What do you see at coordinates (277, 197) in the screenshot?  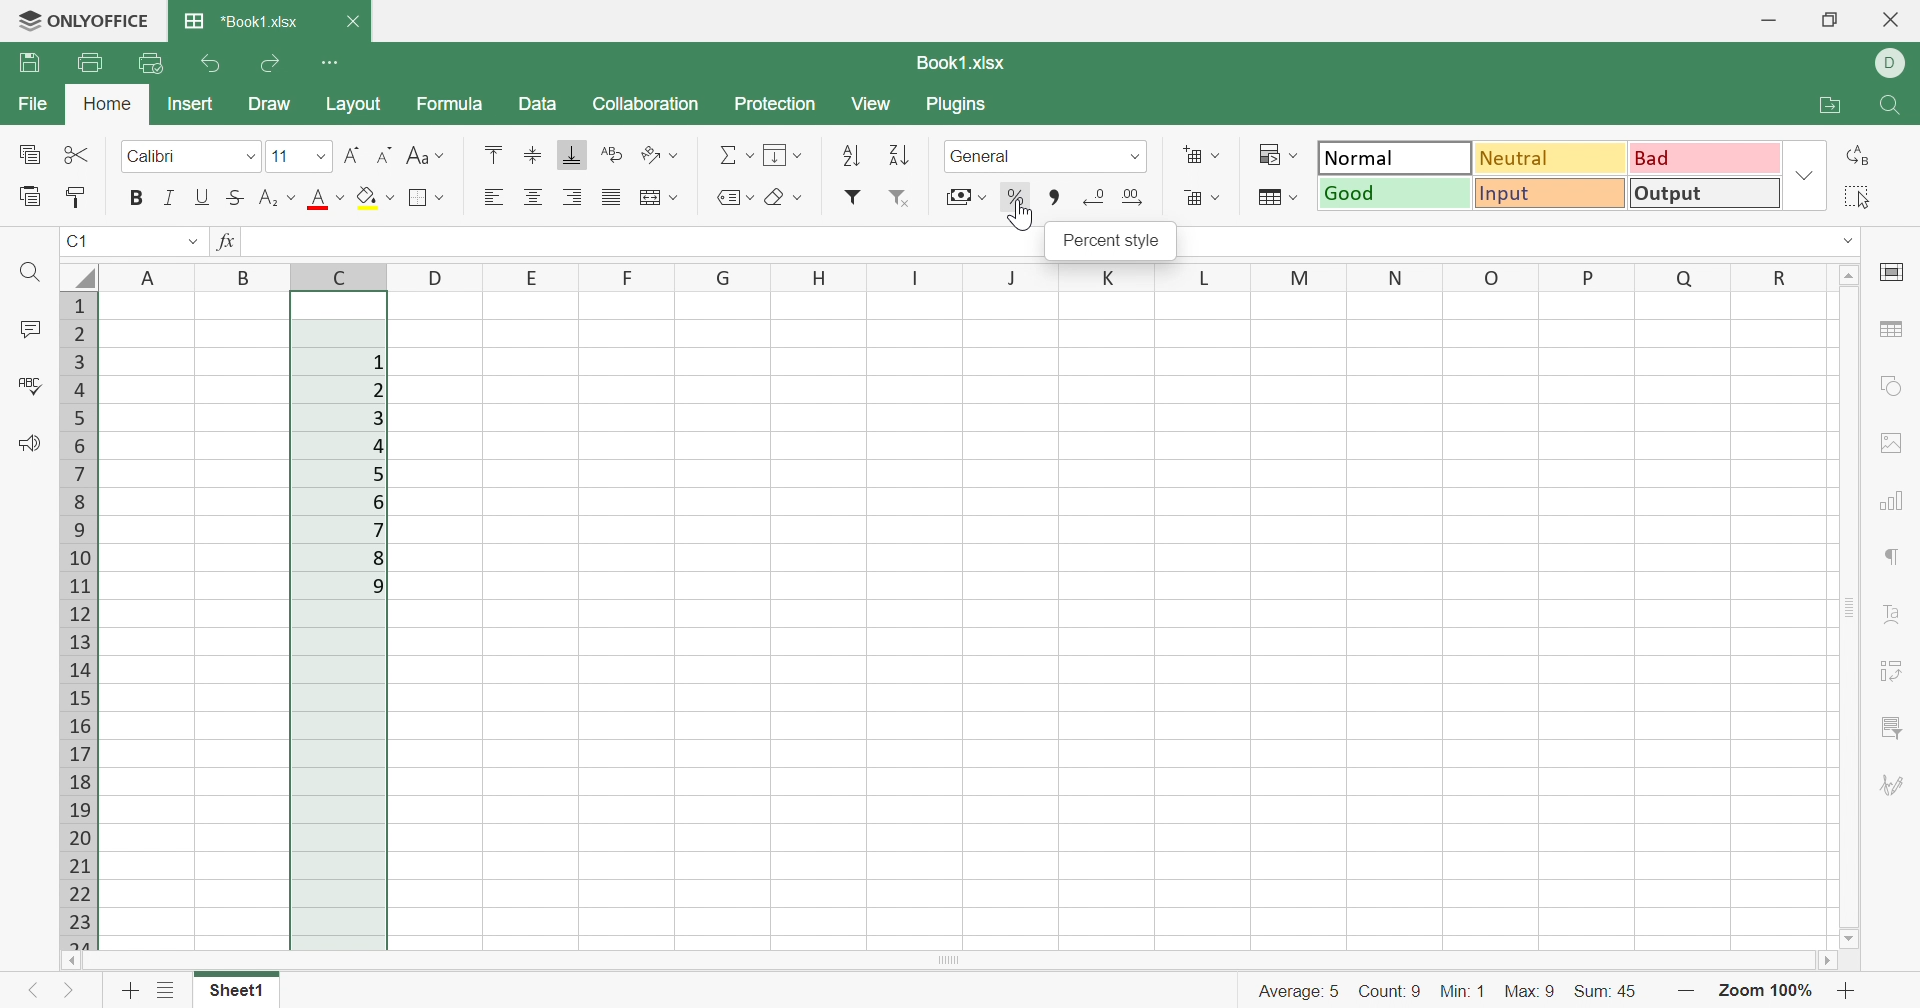 I see `Superscript / subscript` at bounding box center [277, 197].